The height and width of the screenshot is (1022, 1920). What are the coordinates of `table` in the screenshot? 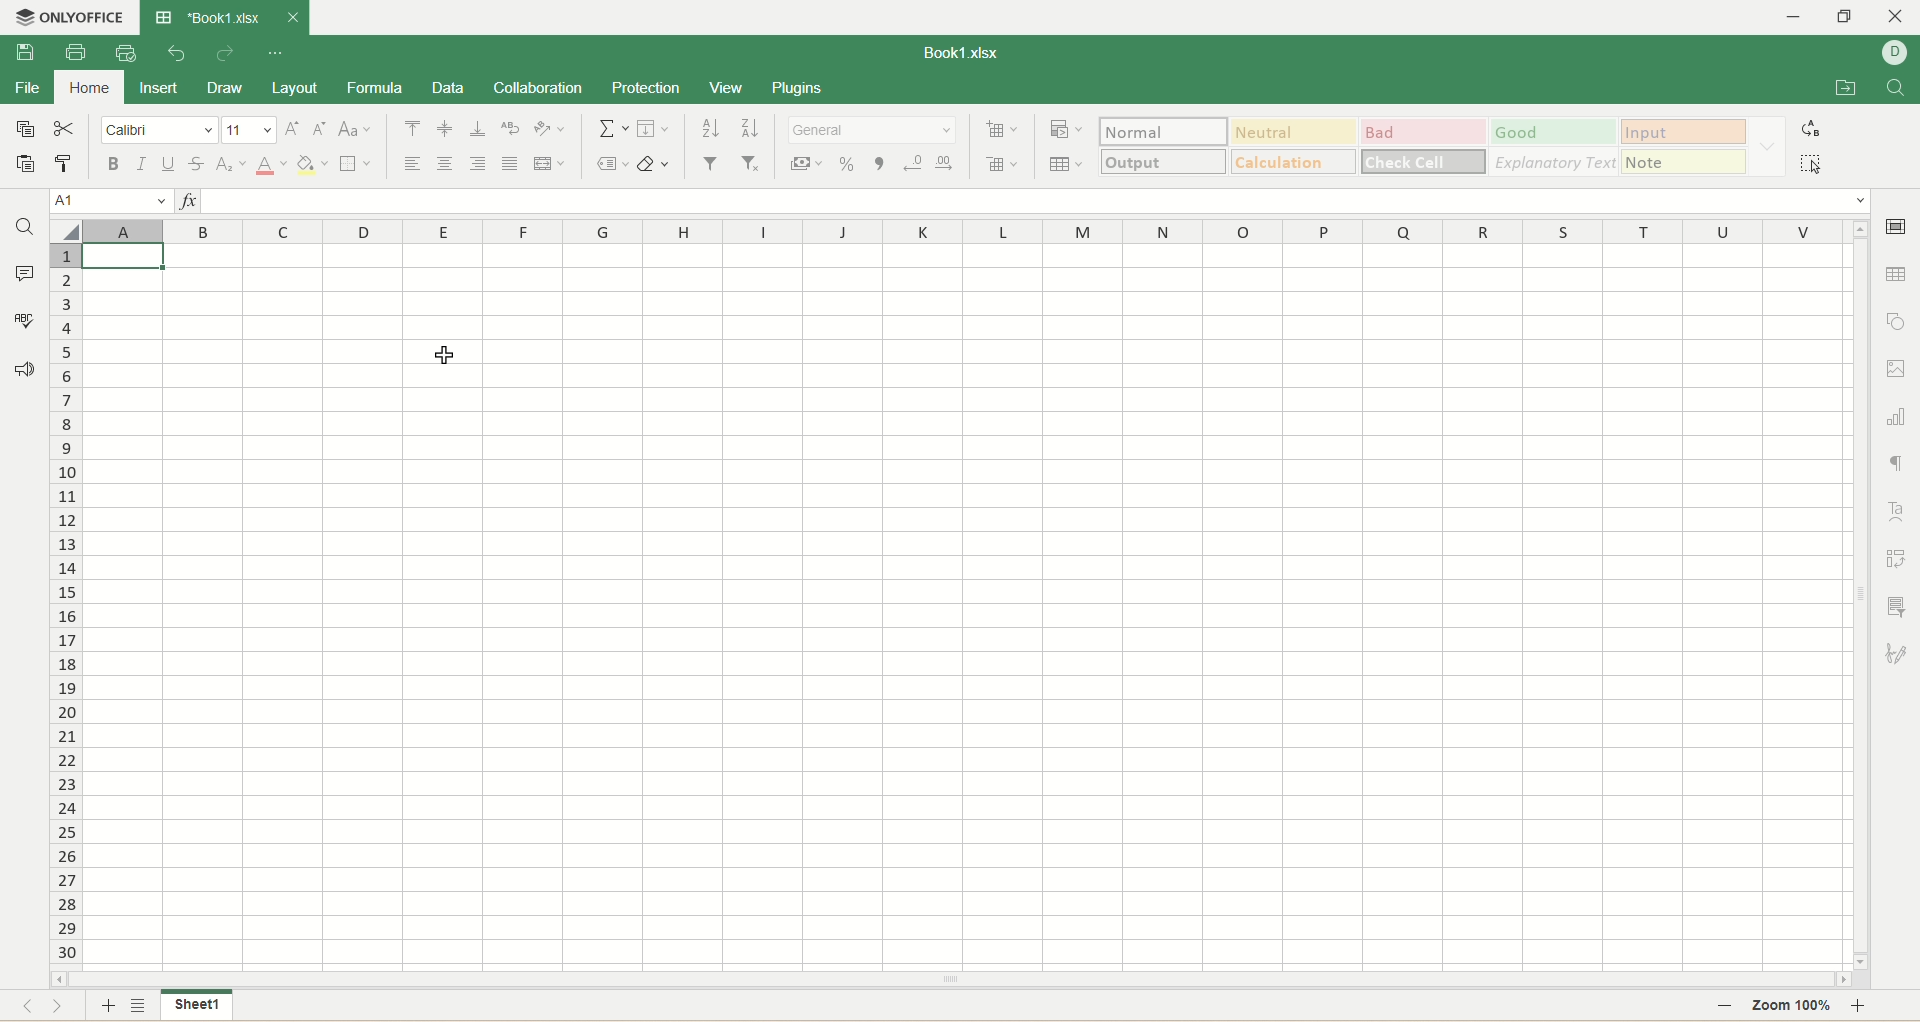 It's located at (1065, 165).